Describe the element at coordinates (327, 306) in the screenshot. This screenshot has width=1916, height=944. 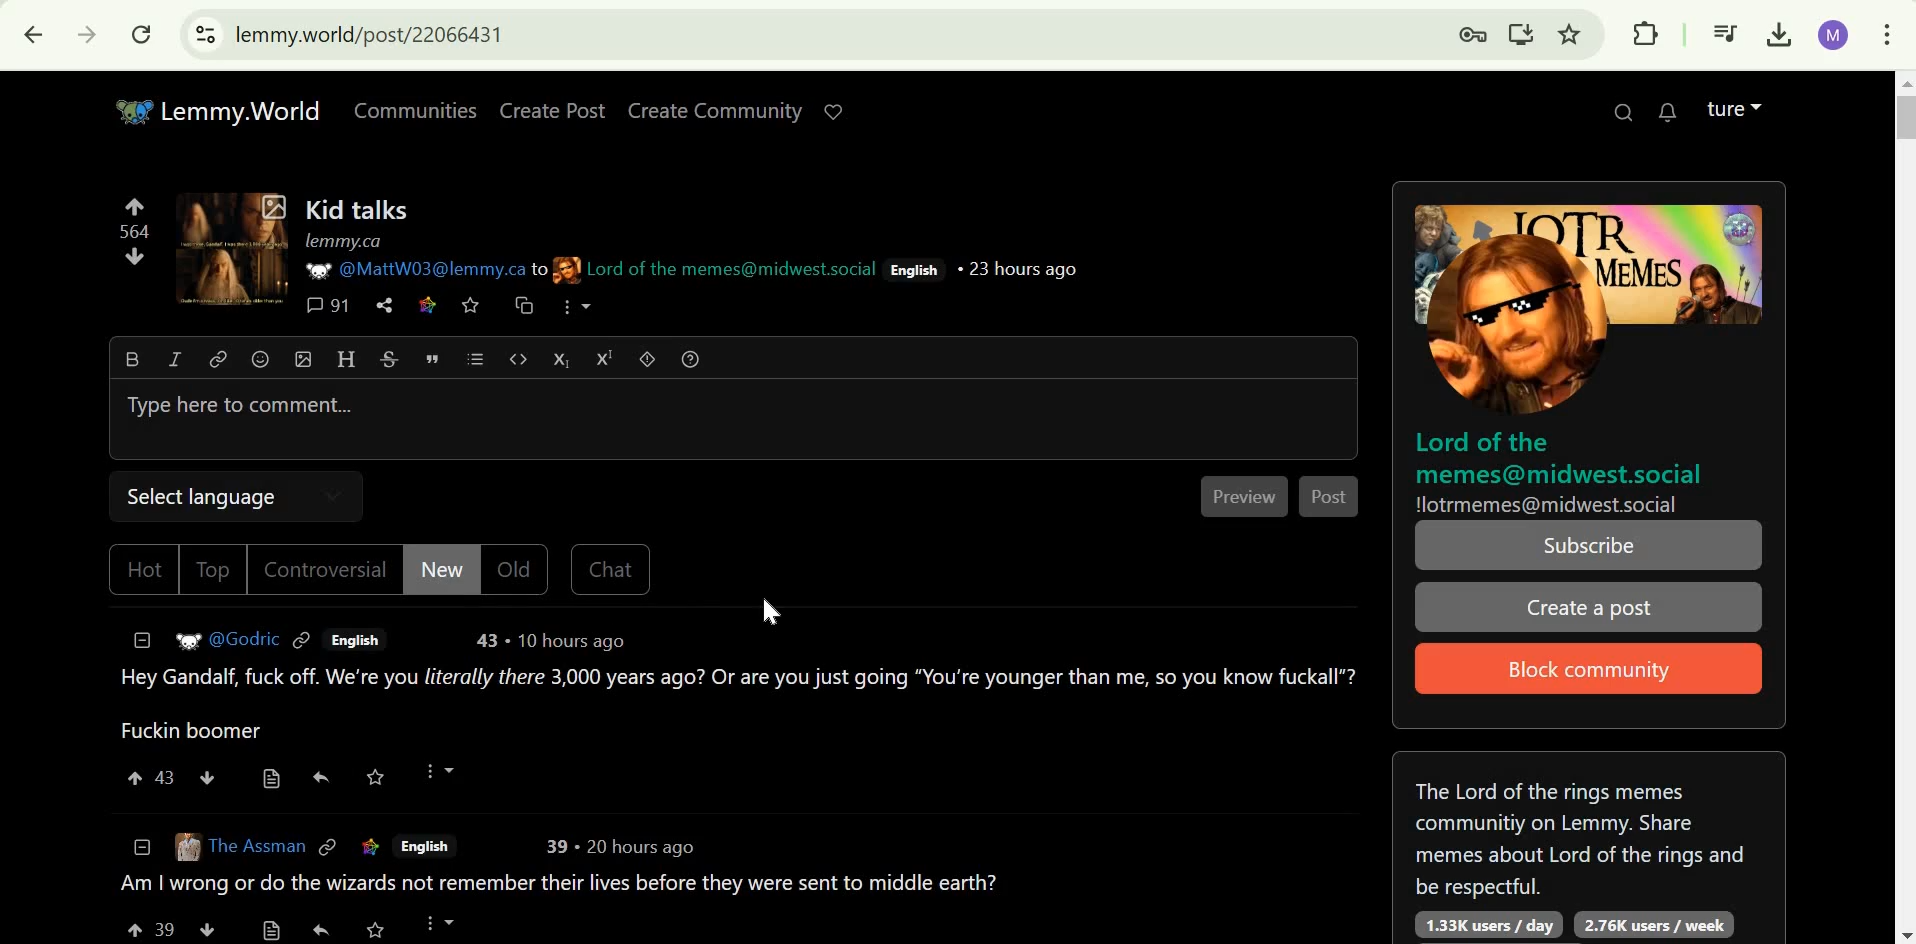
I see `91 comments` at that location.